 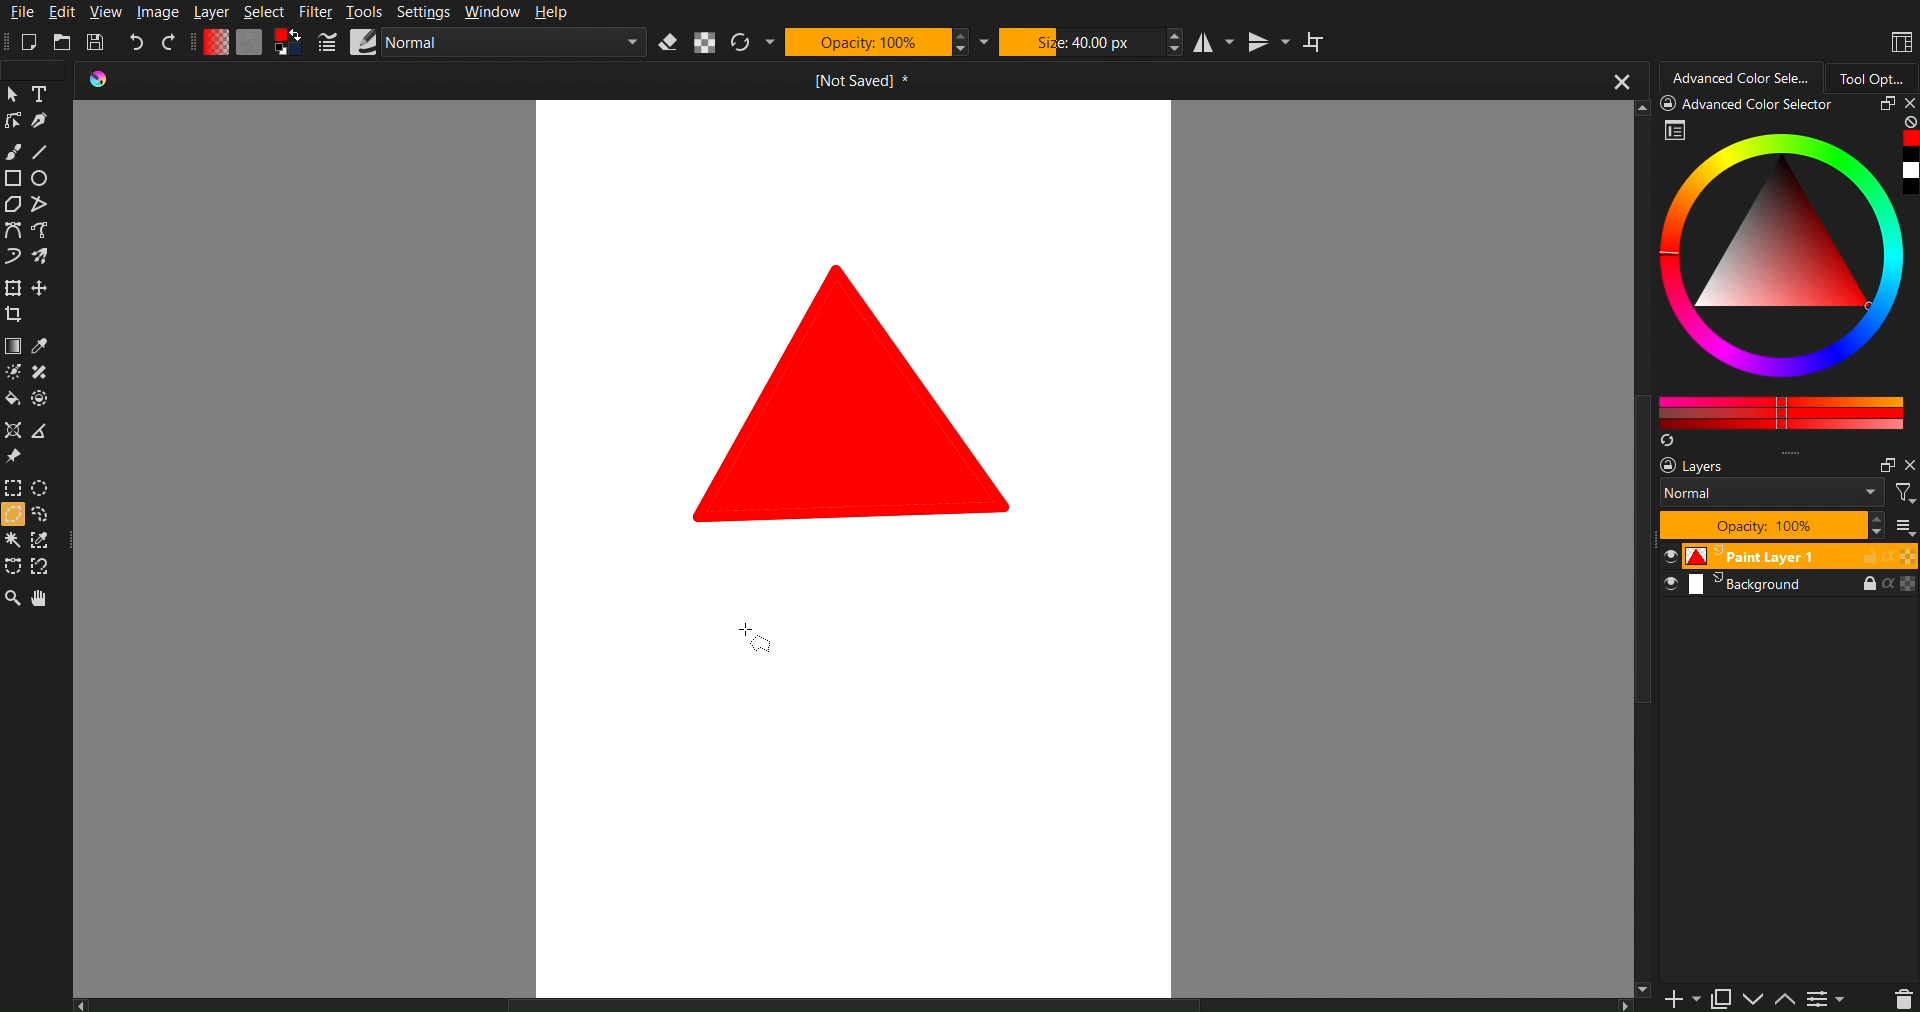 I want to click on Picker, so click(x=12, y=232).